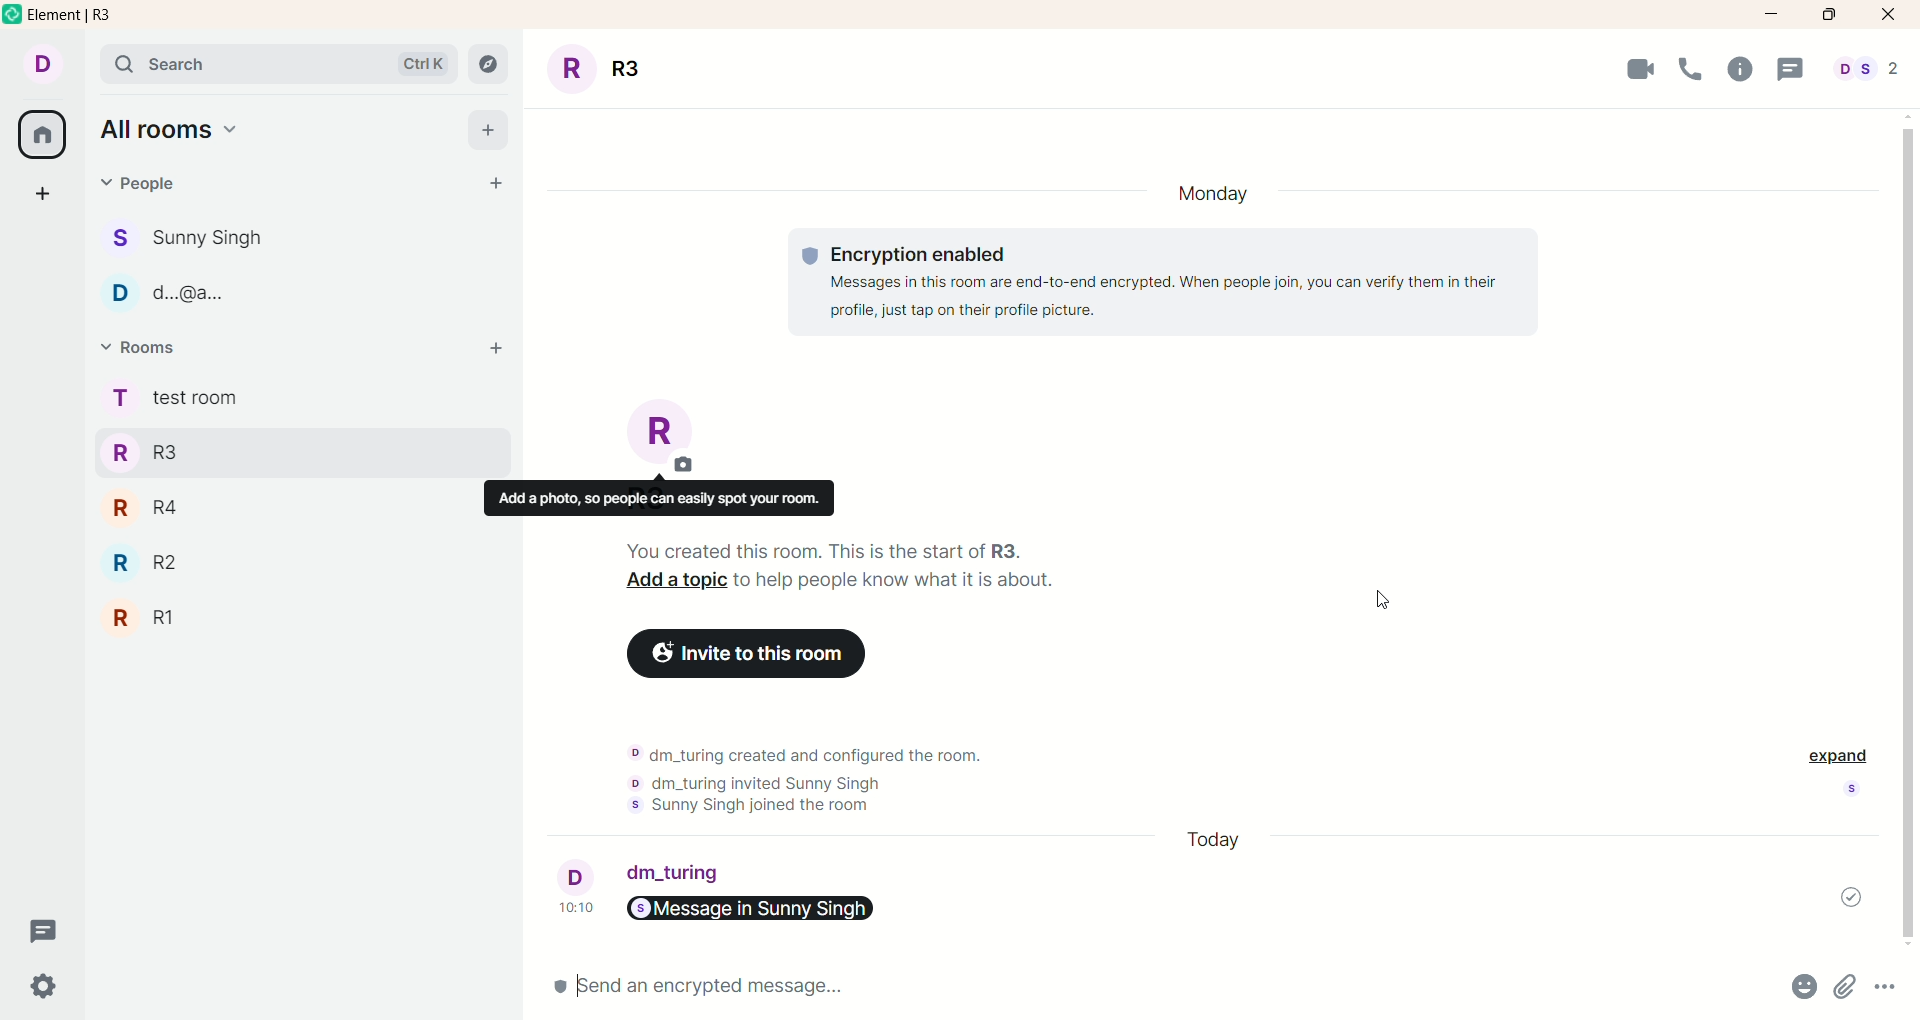 Image resolution: width=1920 pixels, height=1020 pixels. What do you see at coordinates (185, 133) in the screenshot?
I see `all rooms` at bounding box center [185, 133].